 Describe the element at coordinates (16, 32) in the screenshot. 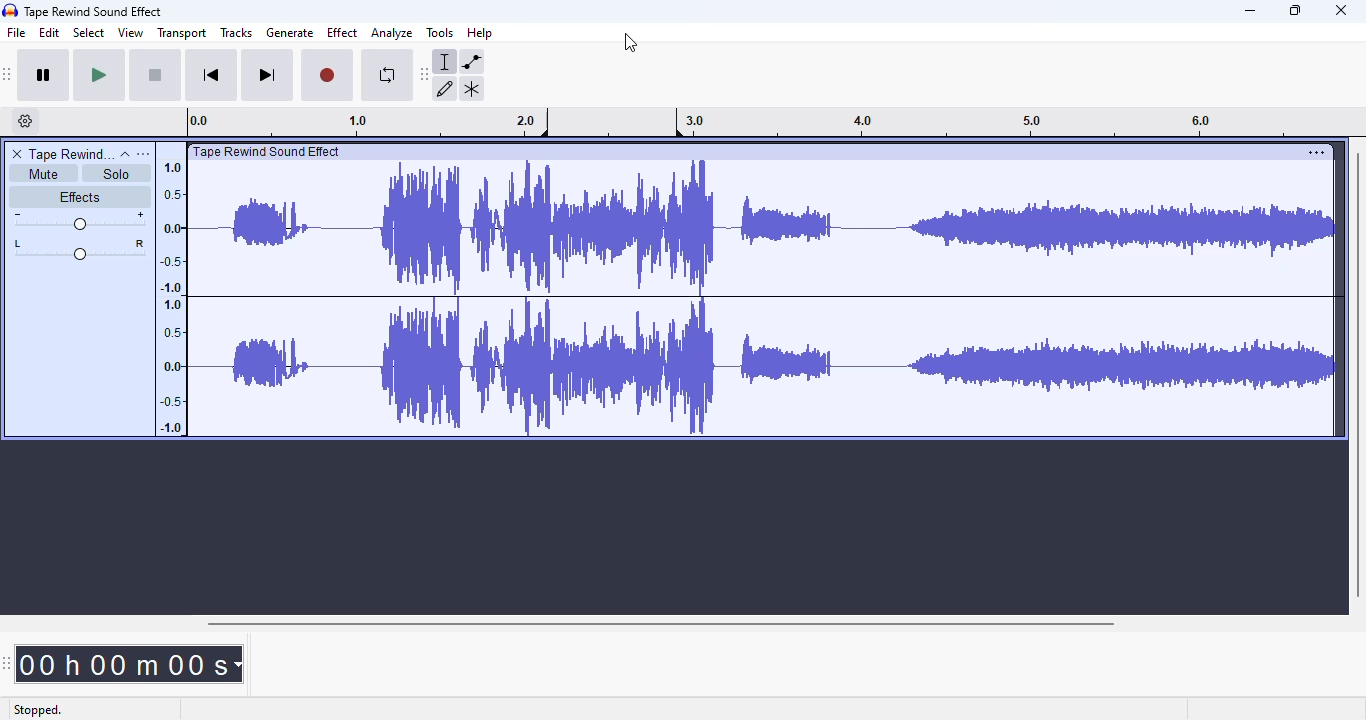

I see `file` at that location.